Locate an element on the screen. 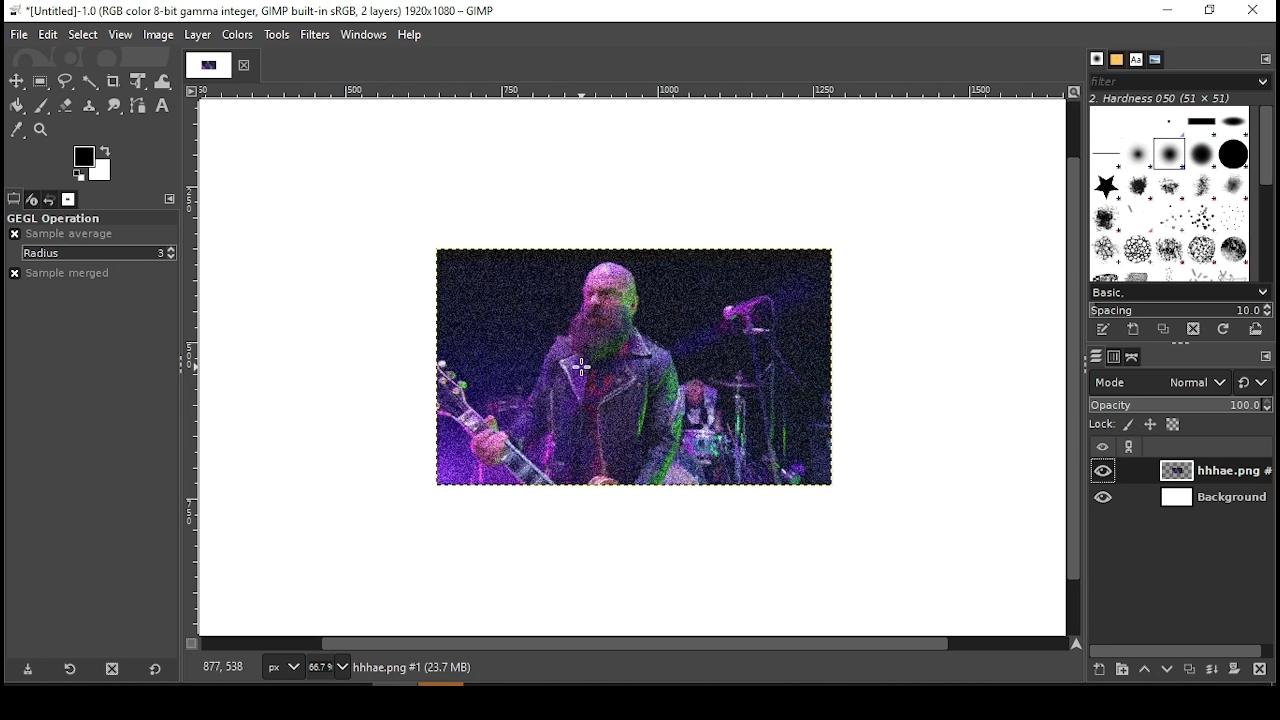  brushes filter is located at coordinates (1178, 81).